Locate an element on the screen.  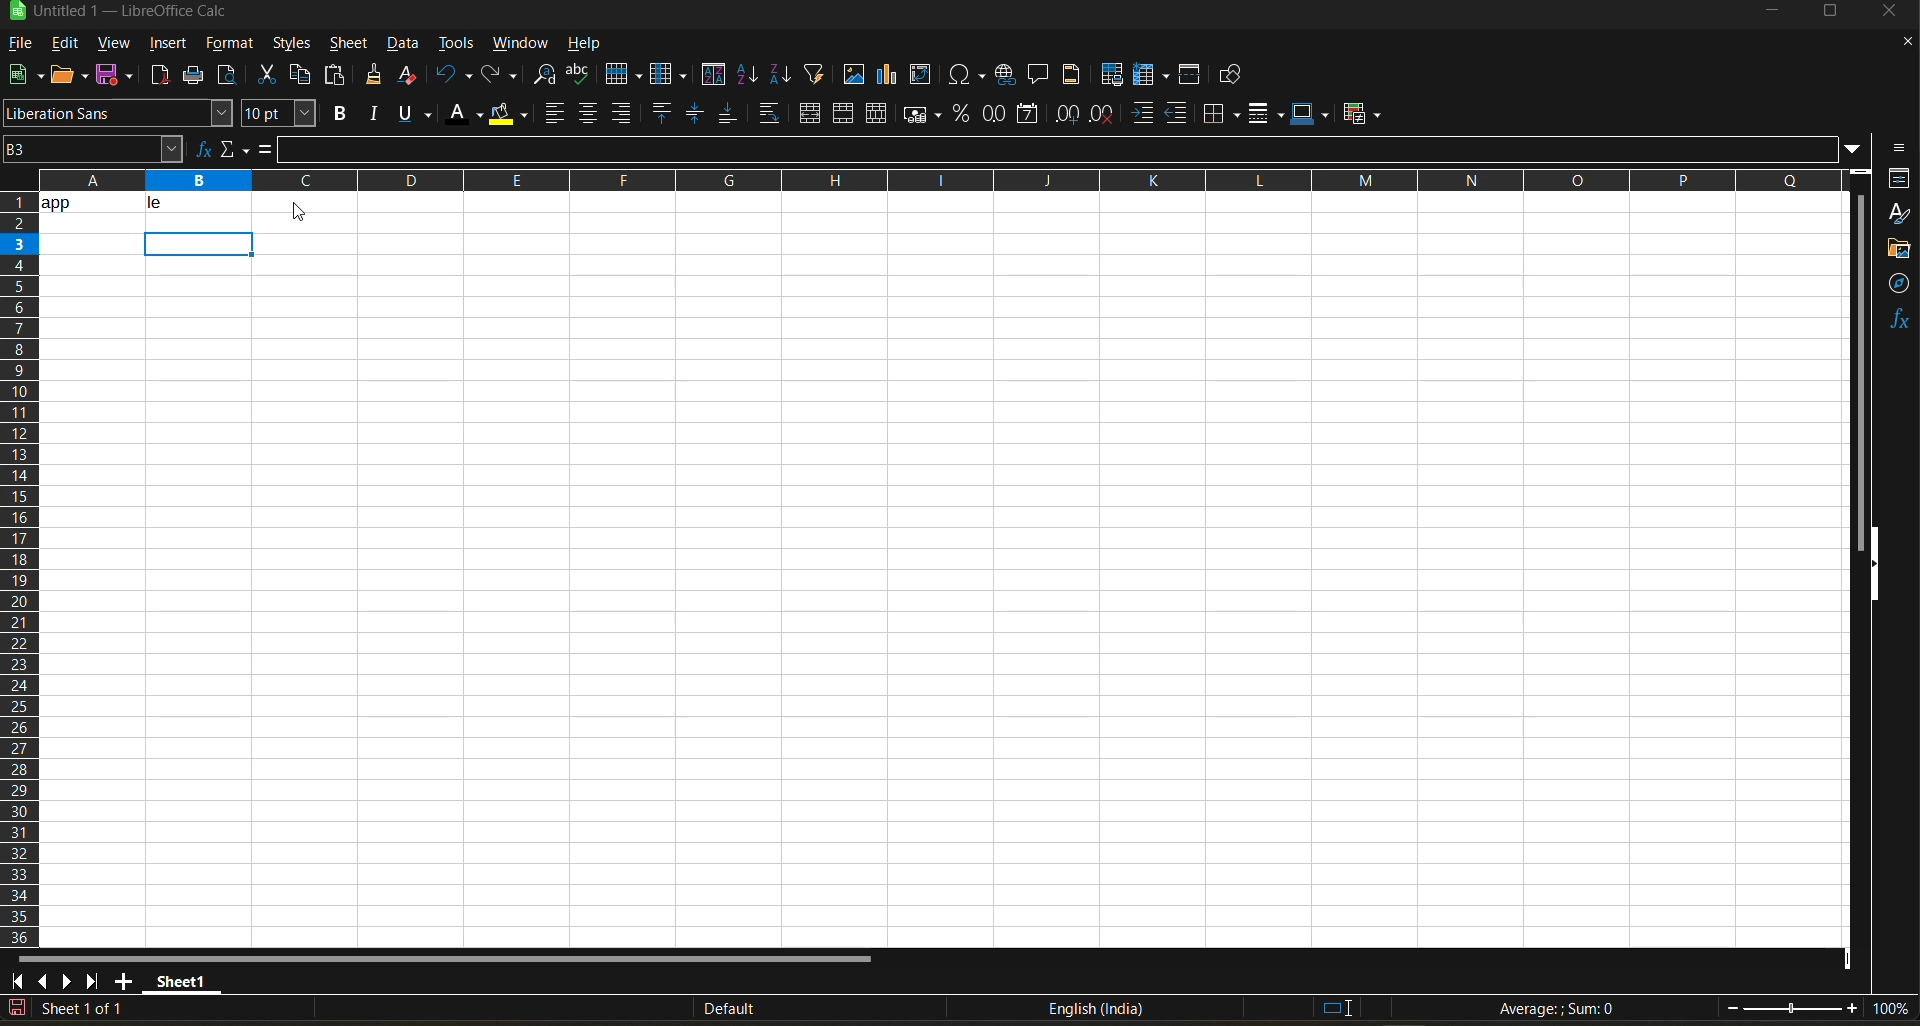
properties is located at coordinates (1900, 178).